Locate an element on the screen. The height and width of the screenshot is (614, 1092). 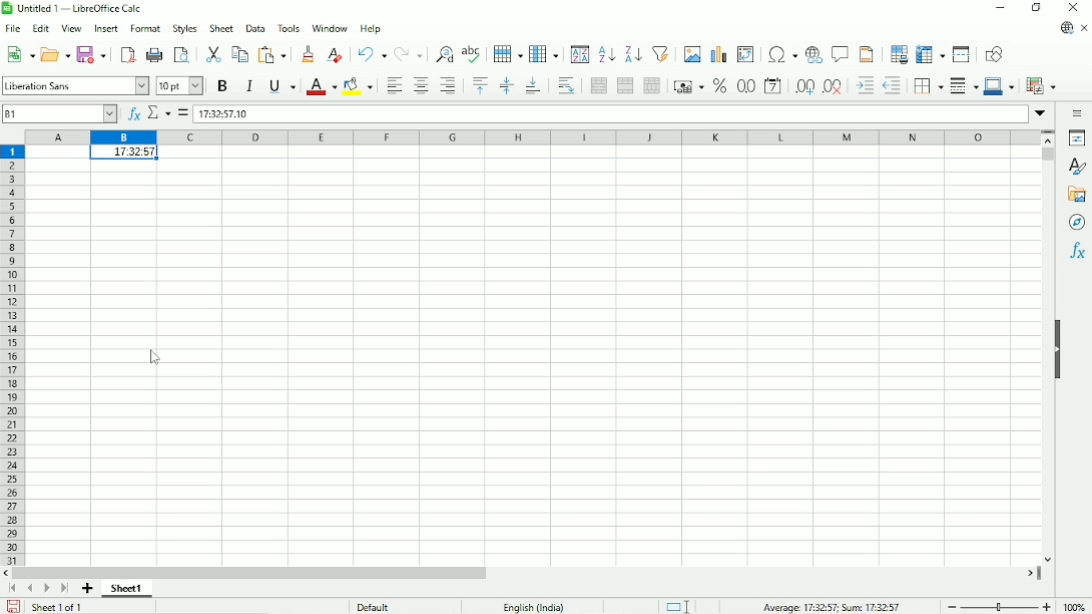
Align left is located at coordinates (392, 86).